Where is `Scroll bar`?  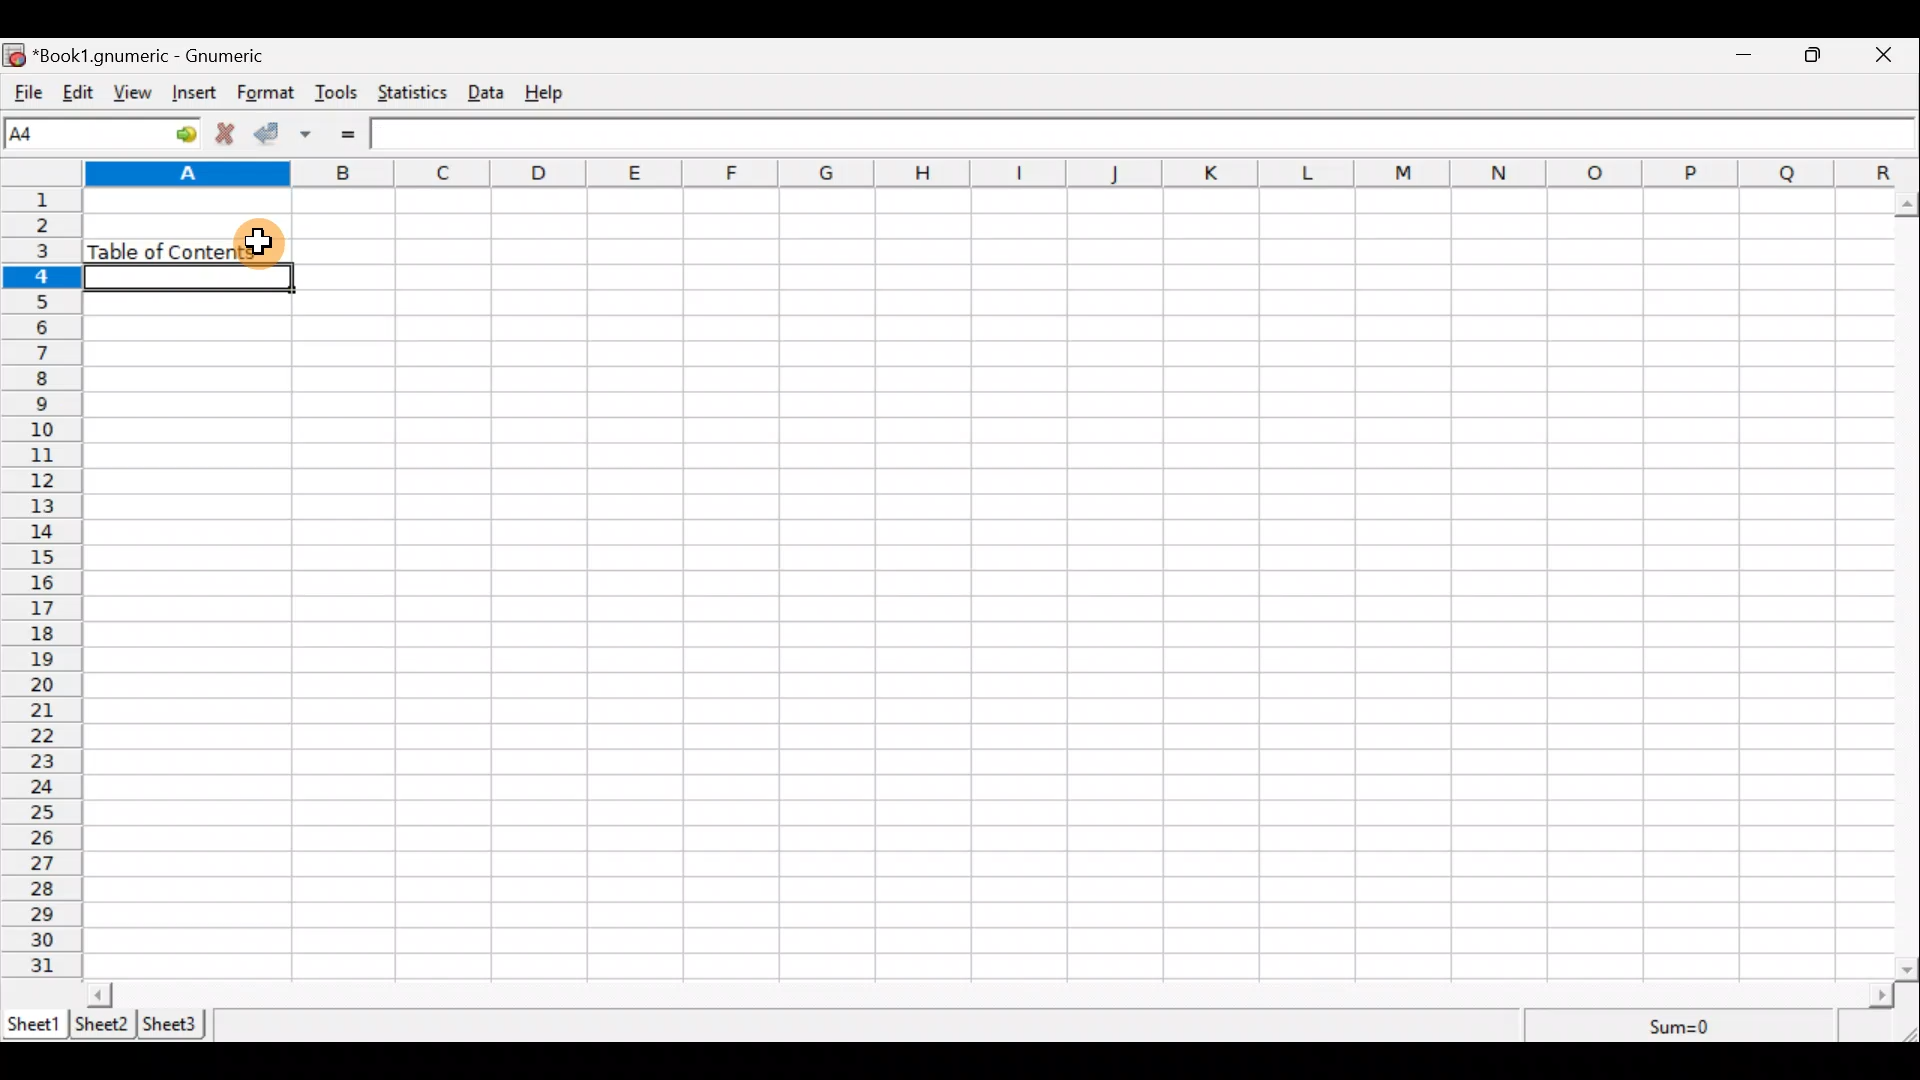 Scroll bar is located at coordinates (991, 994).